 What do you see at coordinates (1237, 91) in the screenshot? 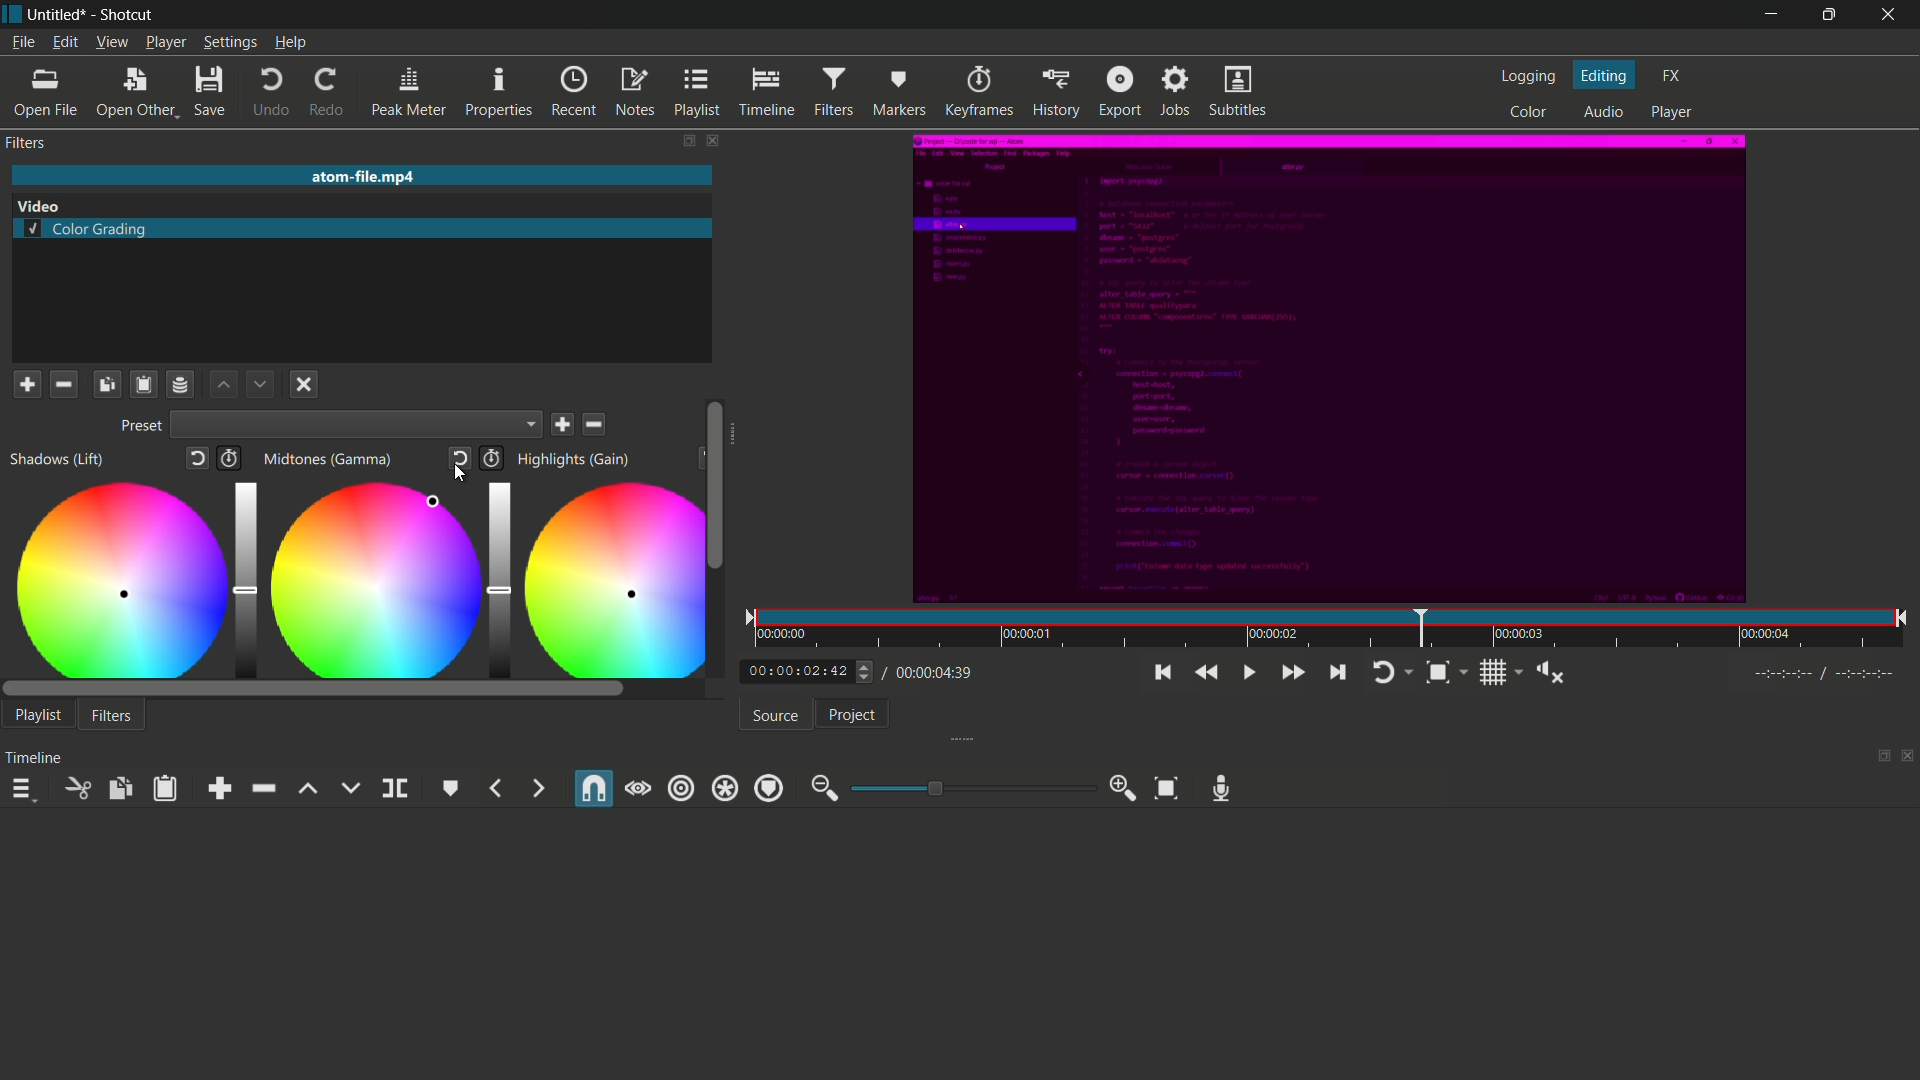
I see `subtitles` at bounding box center [1237, 91].